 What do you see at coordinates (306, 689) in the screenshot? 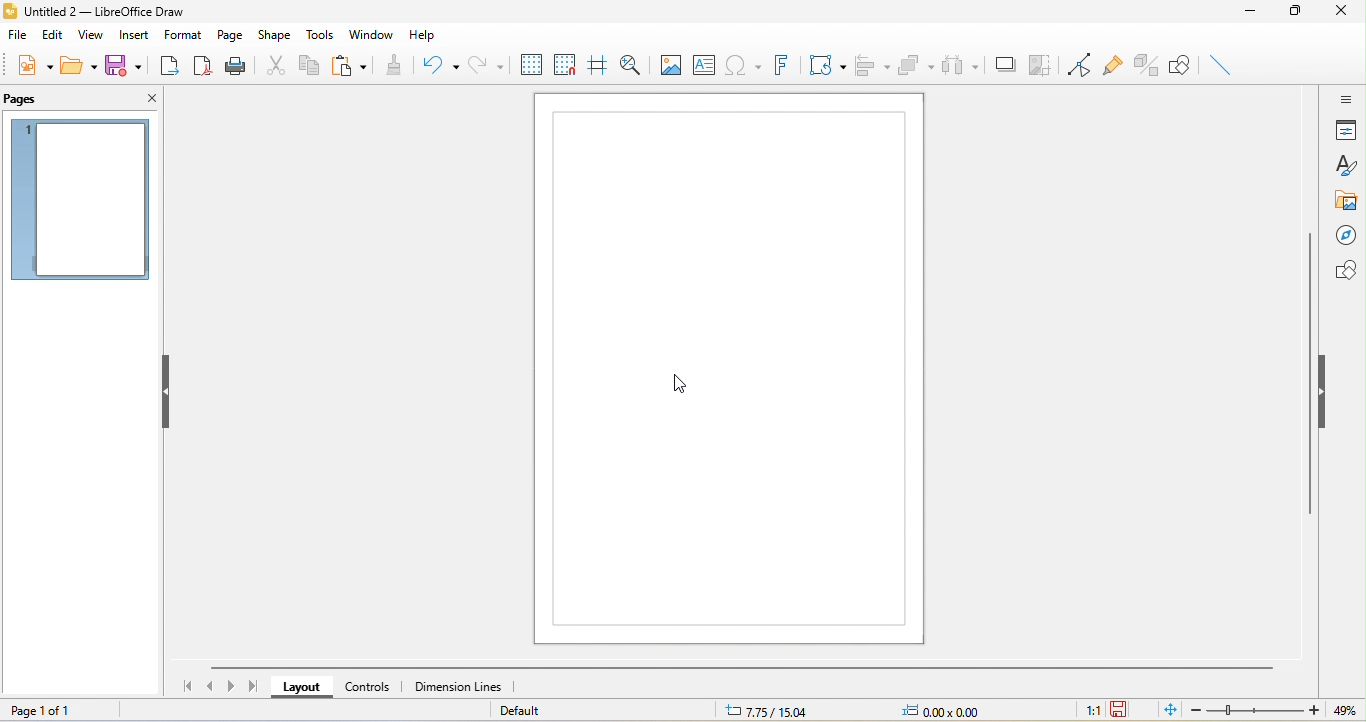
I see `layout` at bounding box center [306, 689].